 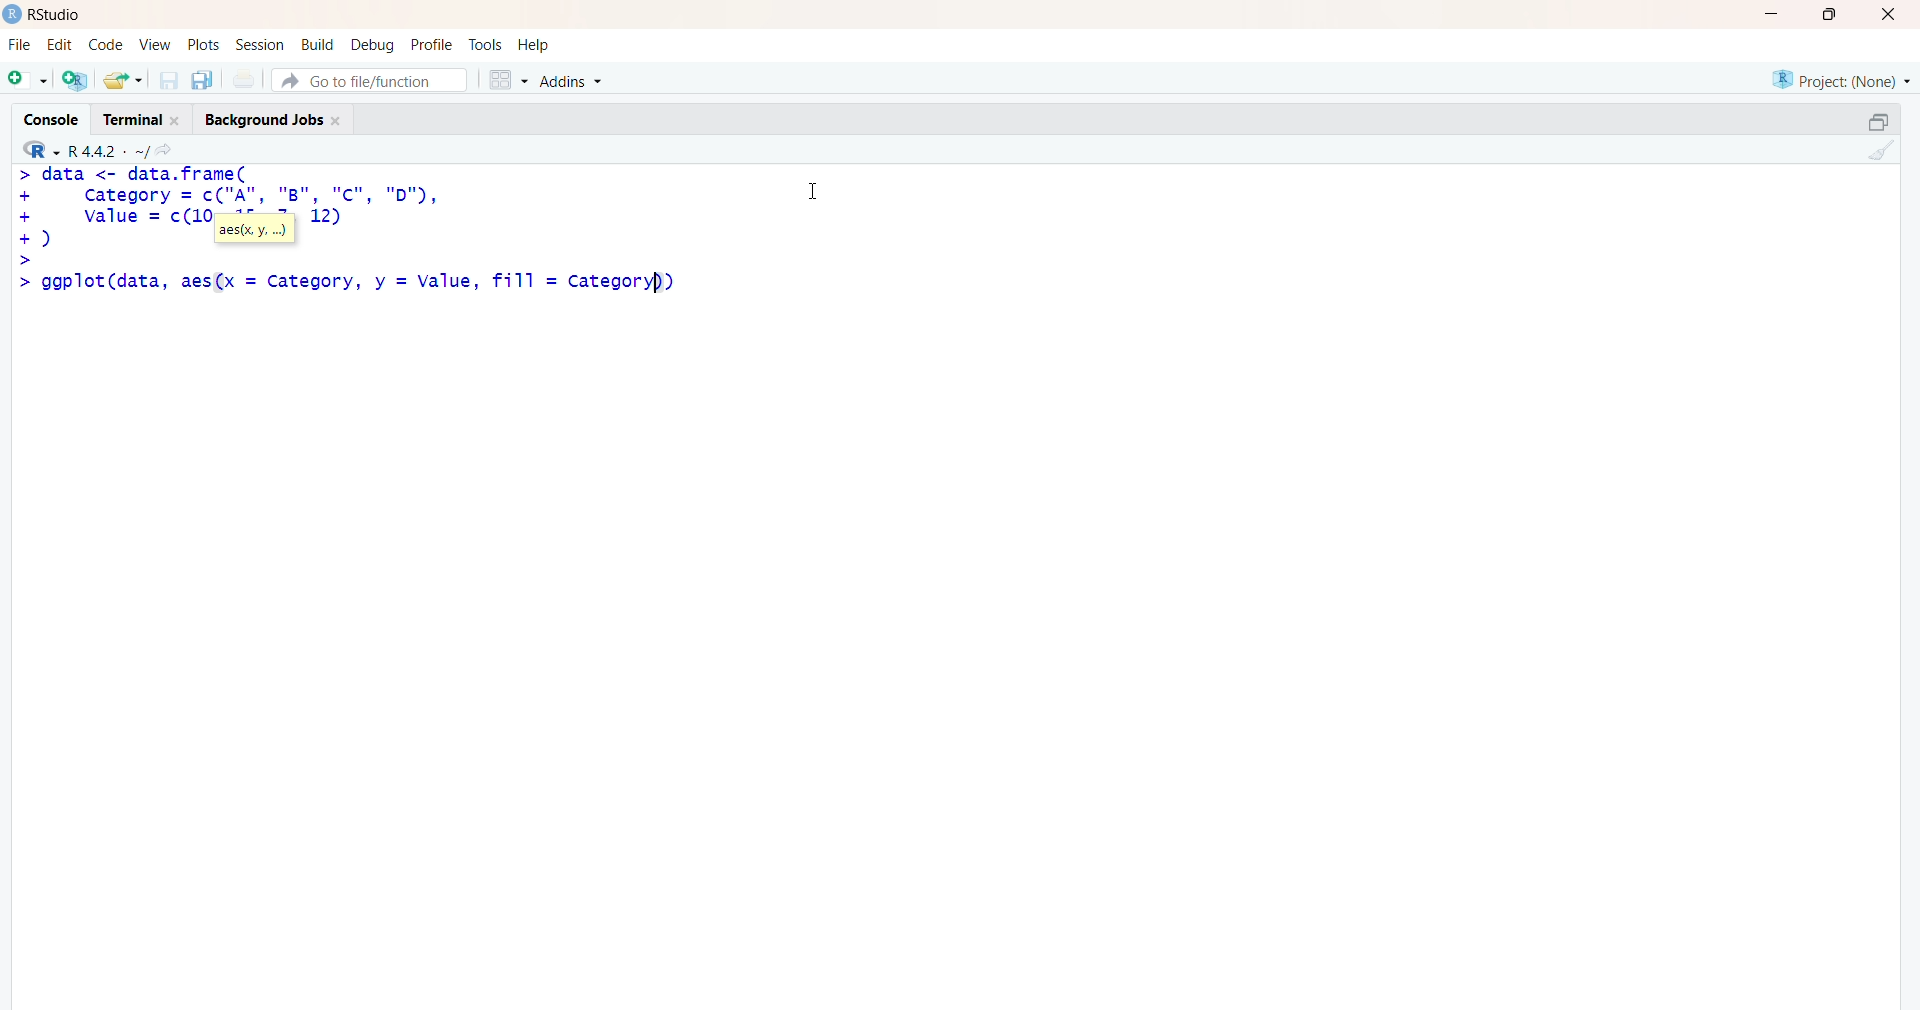 I want to click on Session, so click(x=260, y=45).